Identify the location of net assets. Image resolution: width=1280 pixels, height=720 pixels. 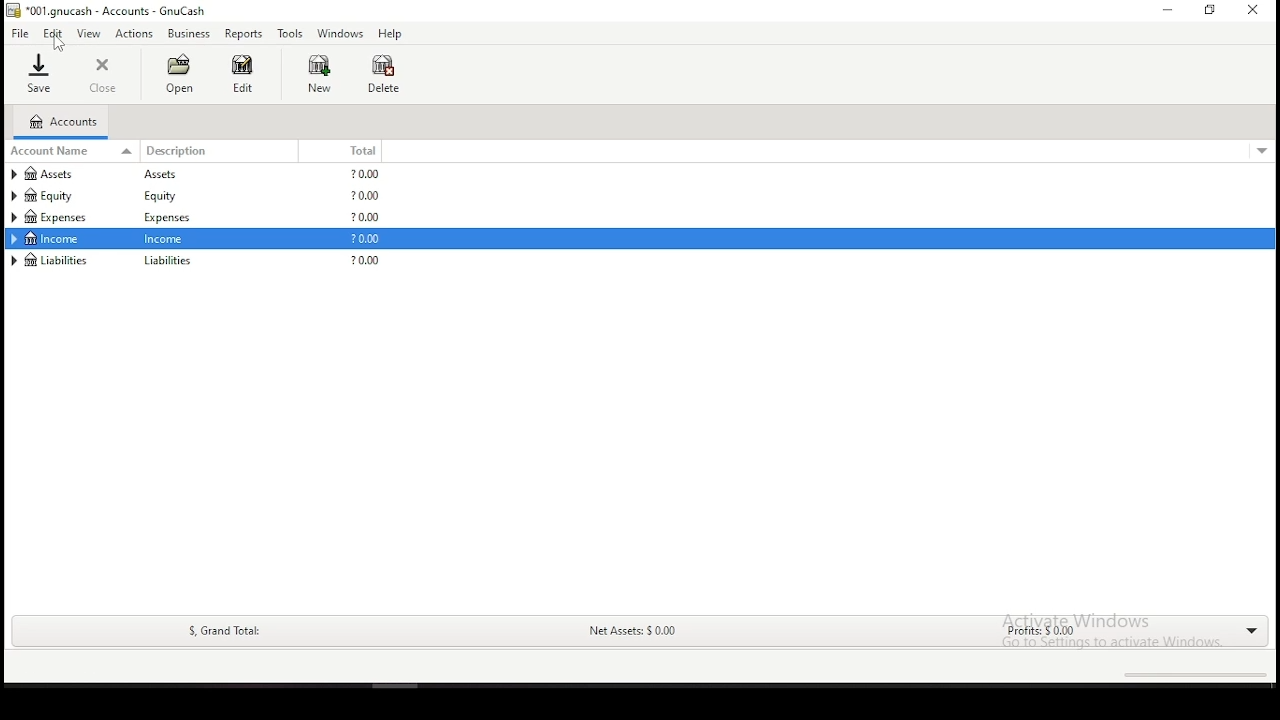
(631, 633).